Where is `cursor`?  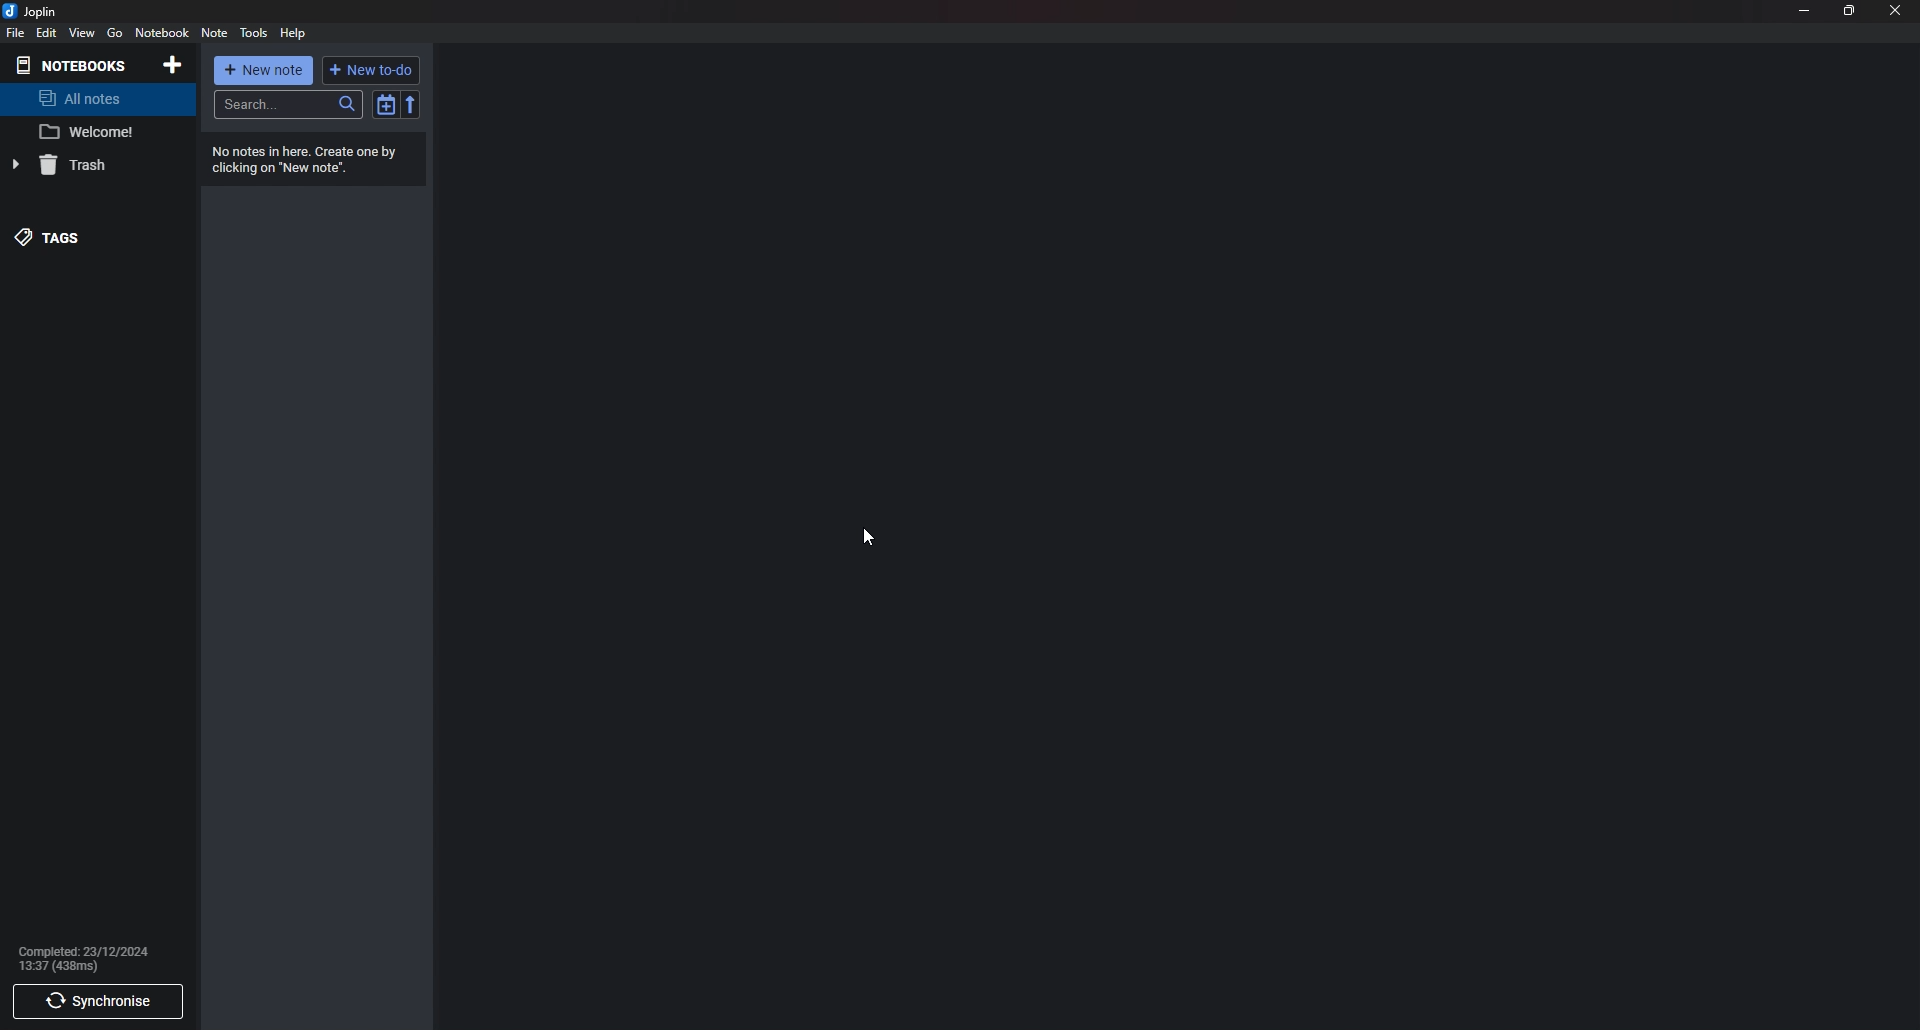 cursor is located at coordinates (871, 534).